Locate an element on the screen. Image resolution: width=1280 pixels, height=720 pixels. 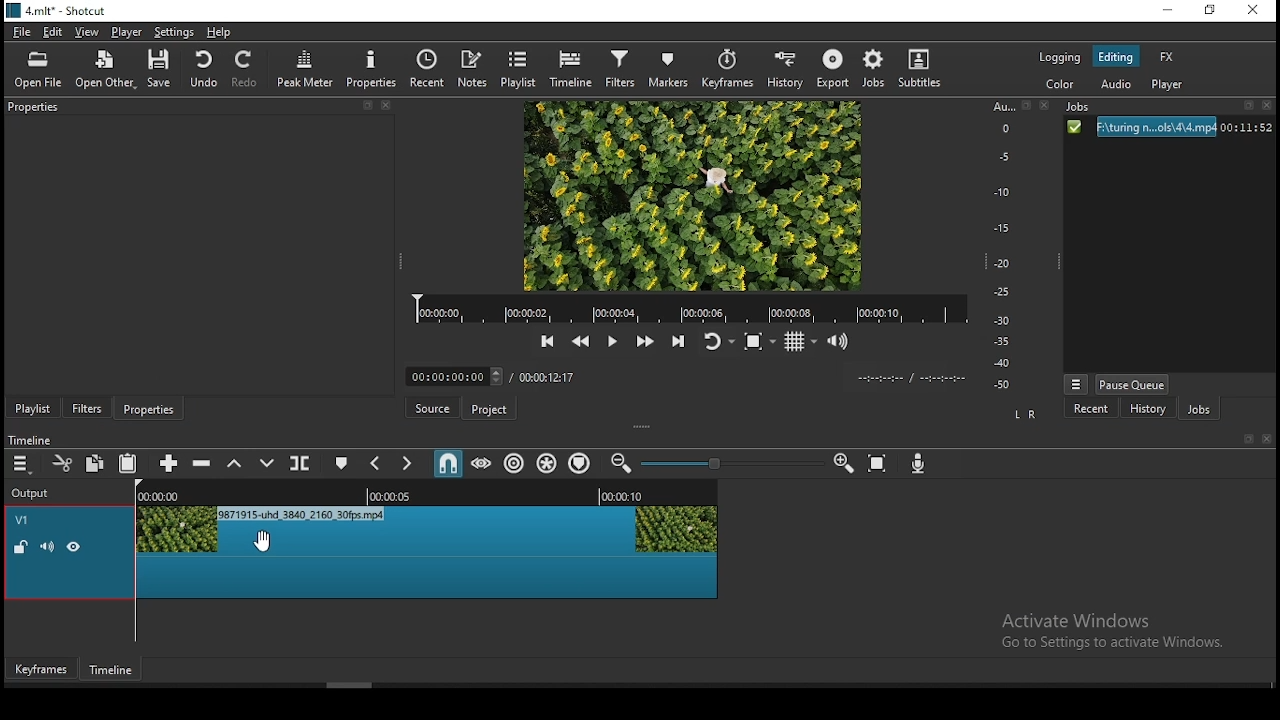
paste is located at coordinates (128, 465).